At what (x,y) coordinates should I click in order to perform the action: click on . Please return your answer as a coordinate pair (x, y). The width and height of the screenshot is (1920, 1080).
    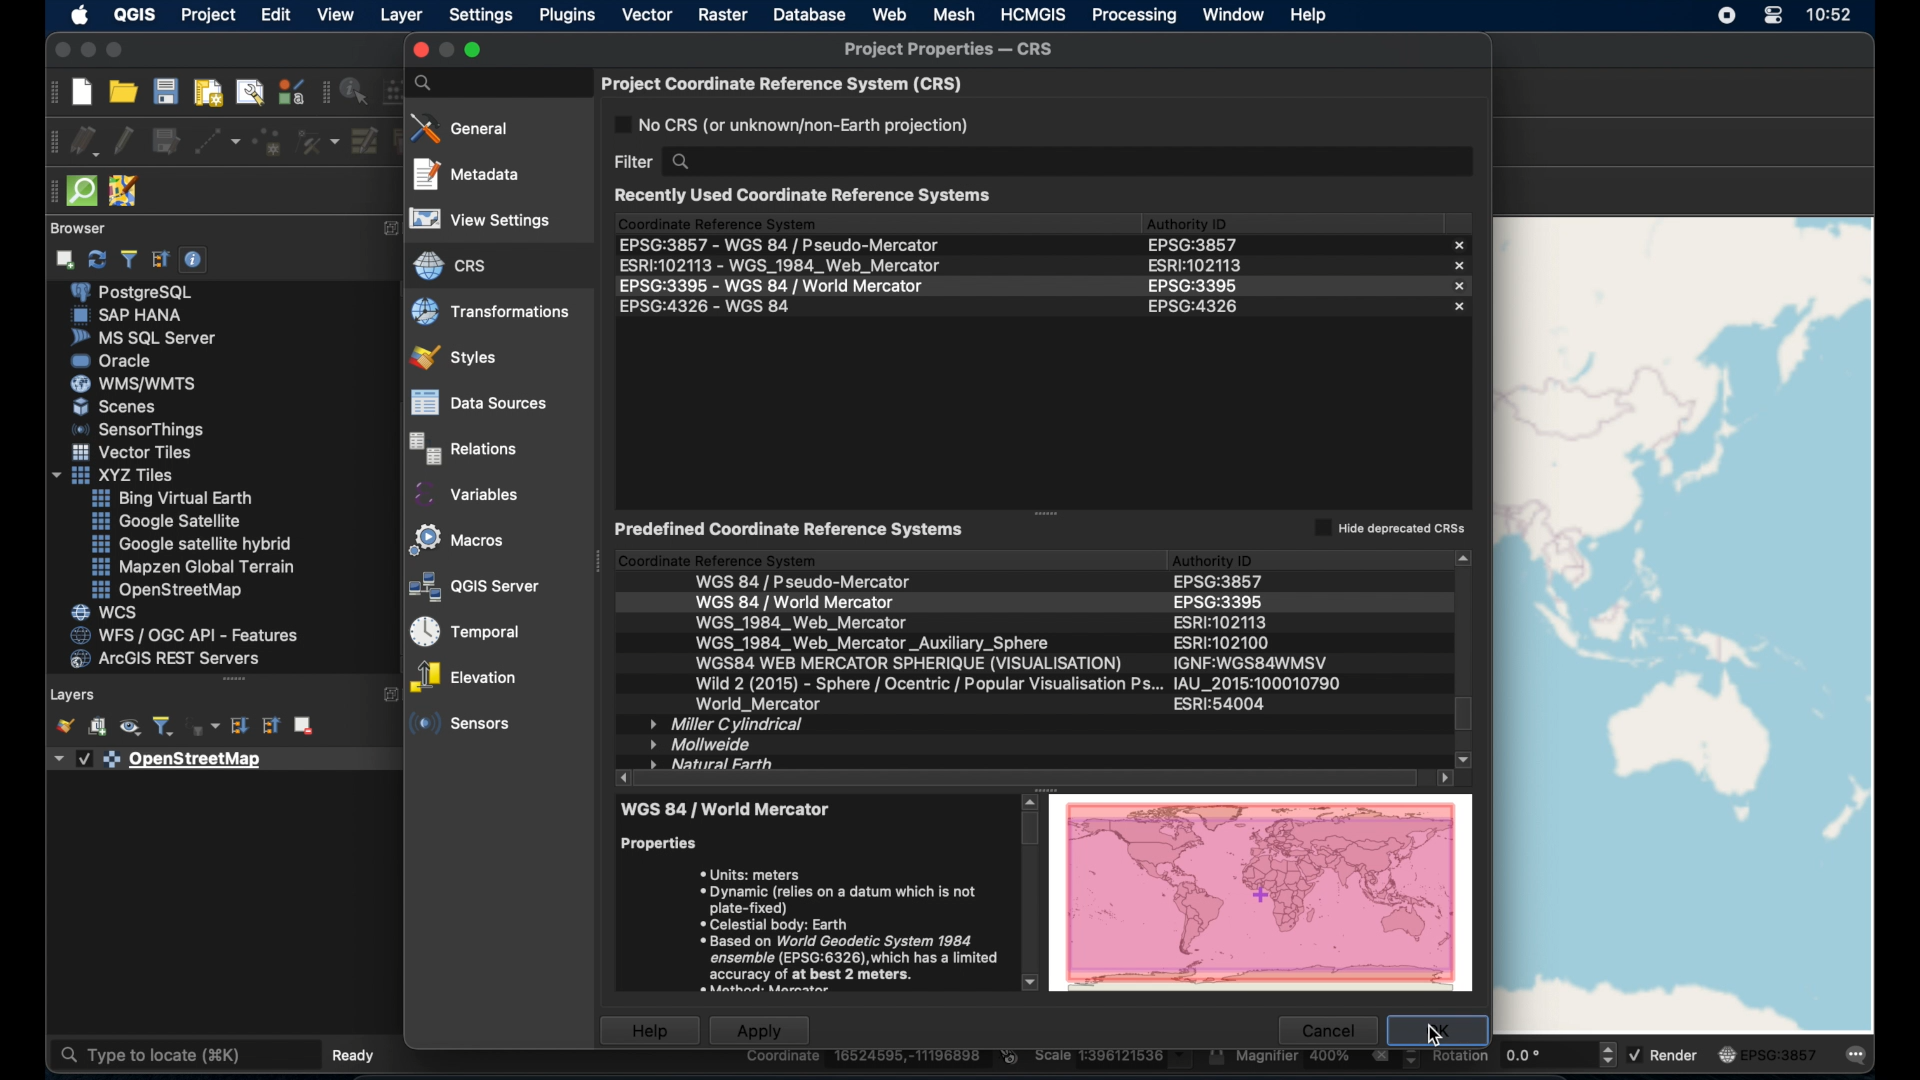
    Looking at the image, I should click on (124, 409).